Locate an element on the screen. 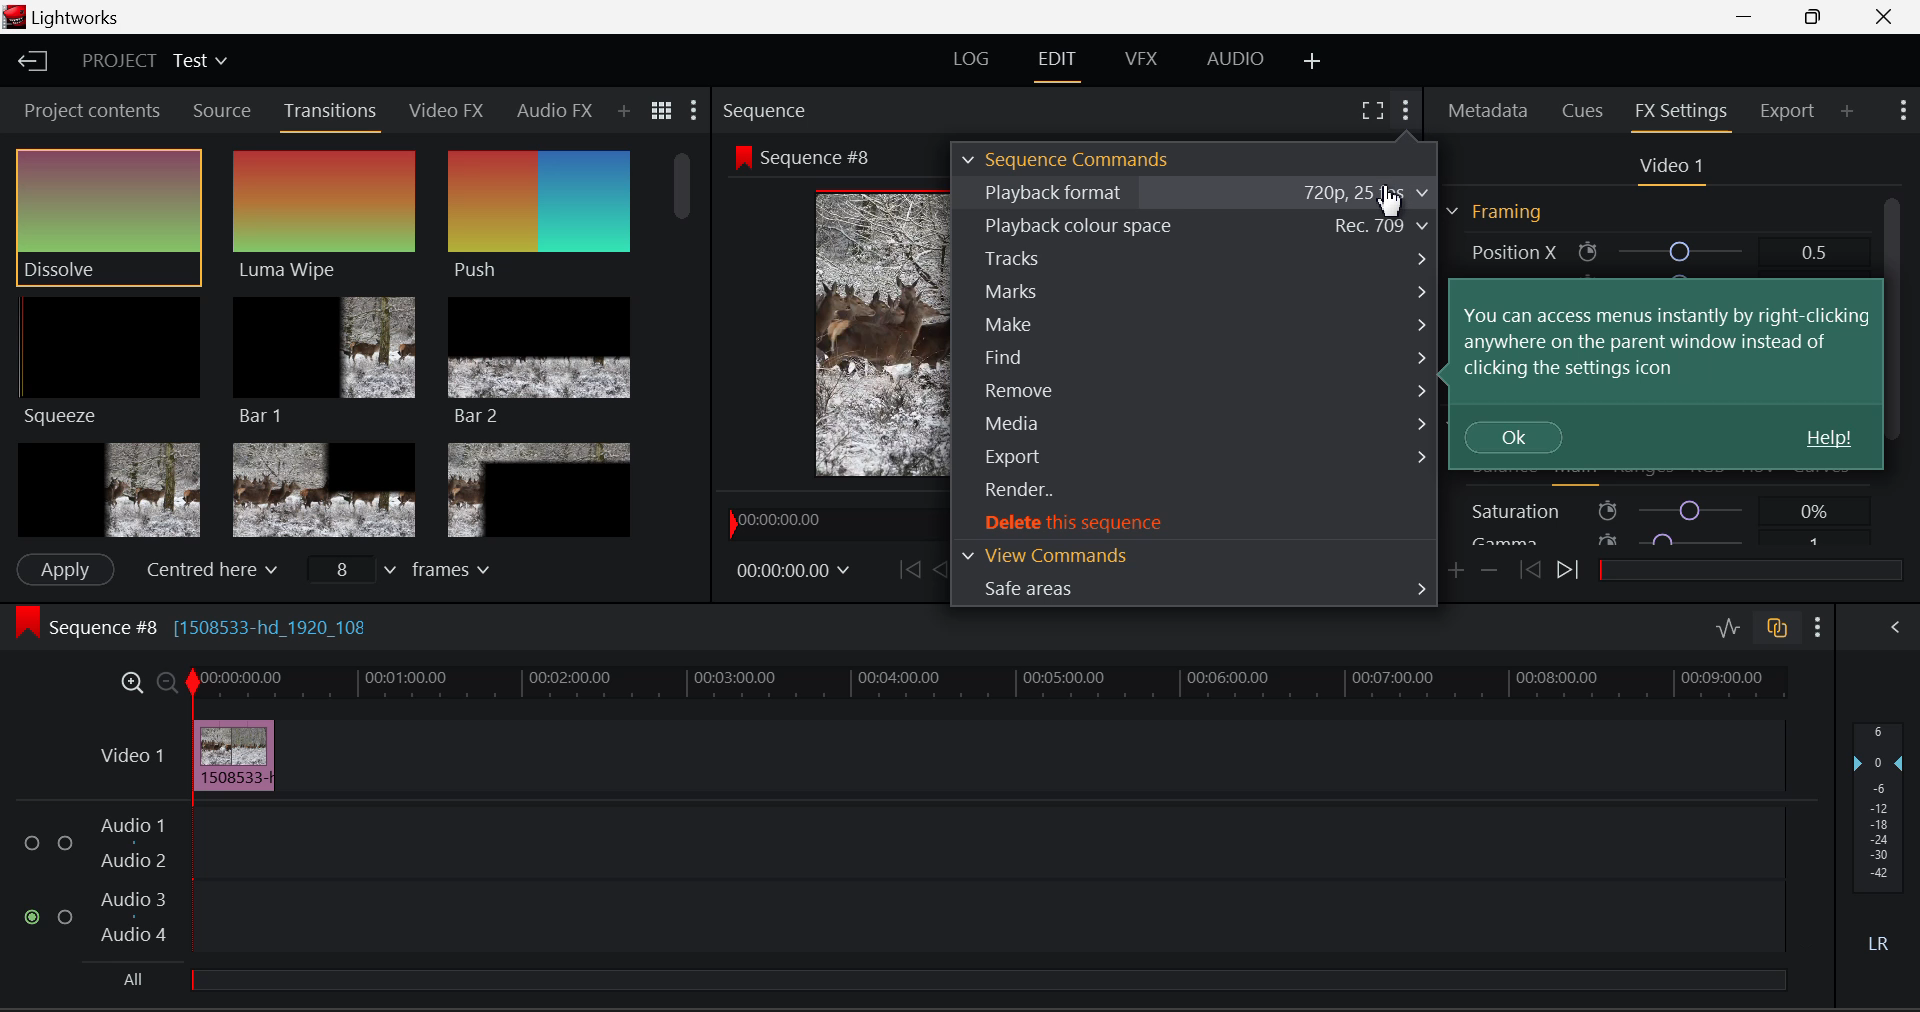  Framing Section is located at coordinates (1495, 212).